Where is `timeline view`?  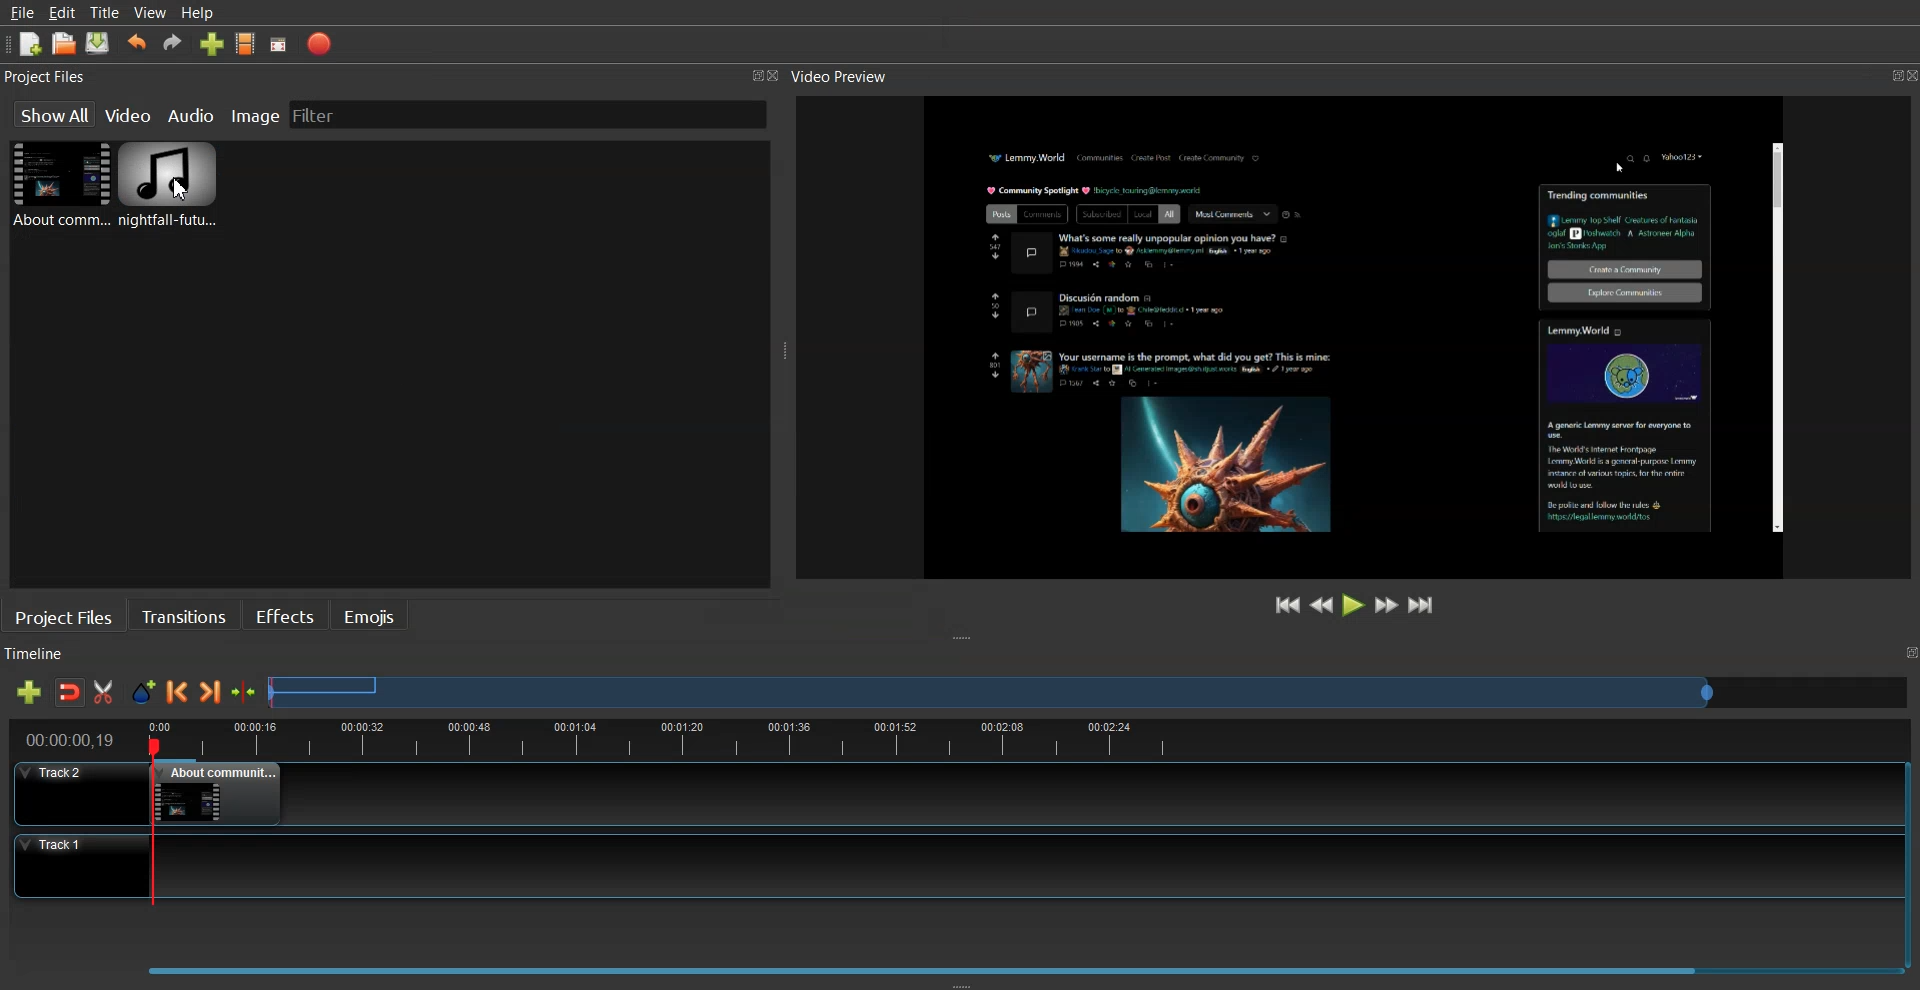
timeline view is located at coordinates (950, 737).